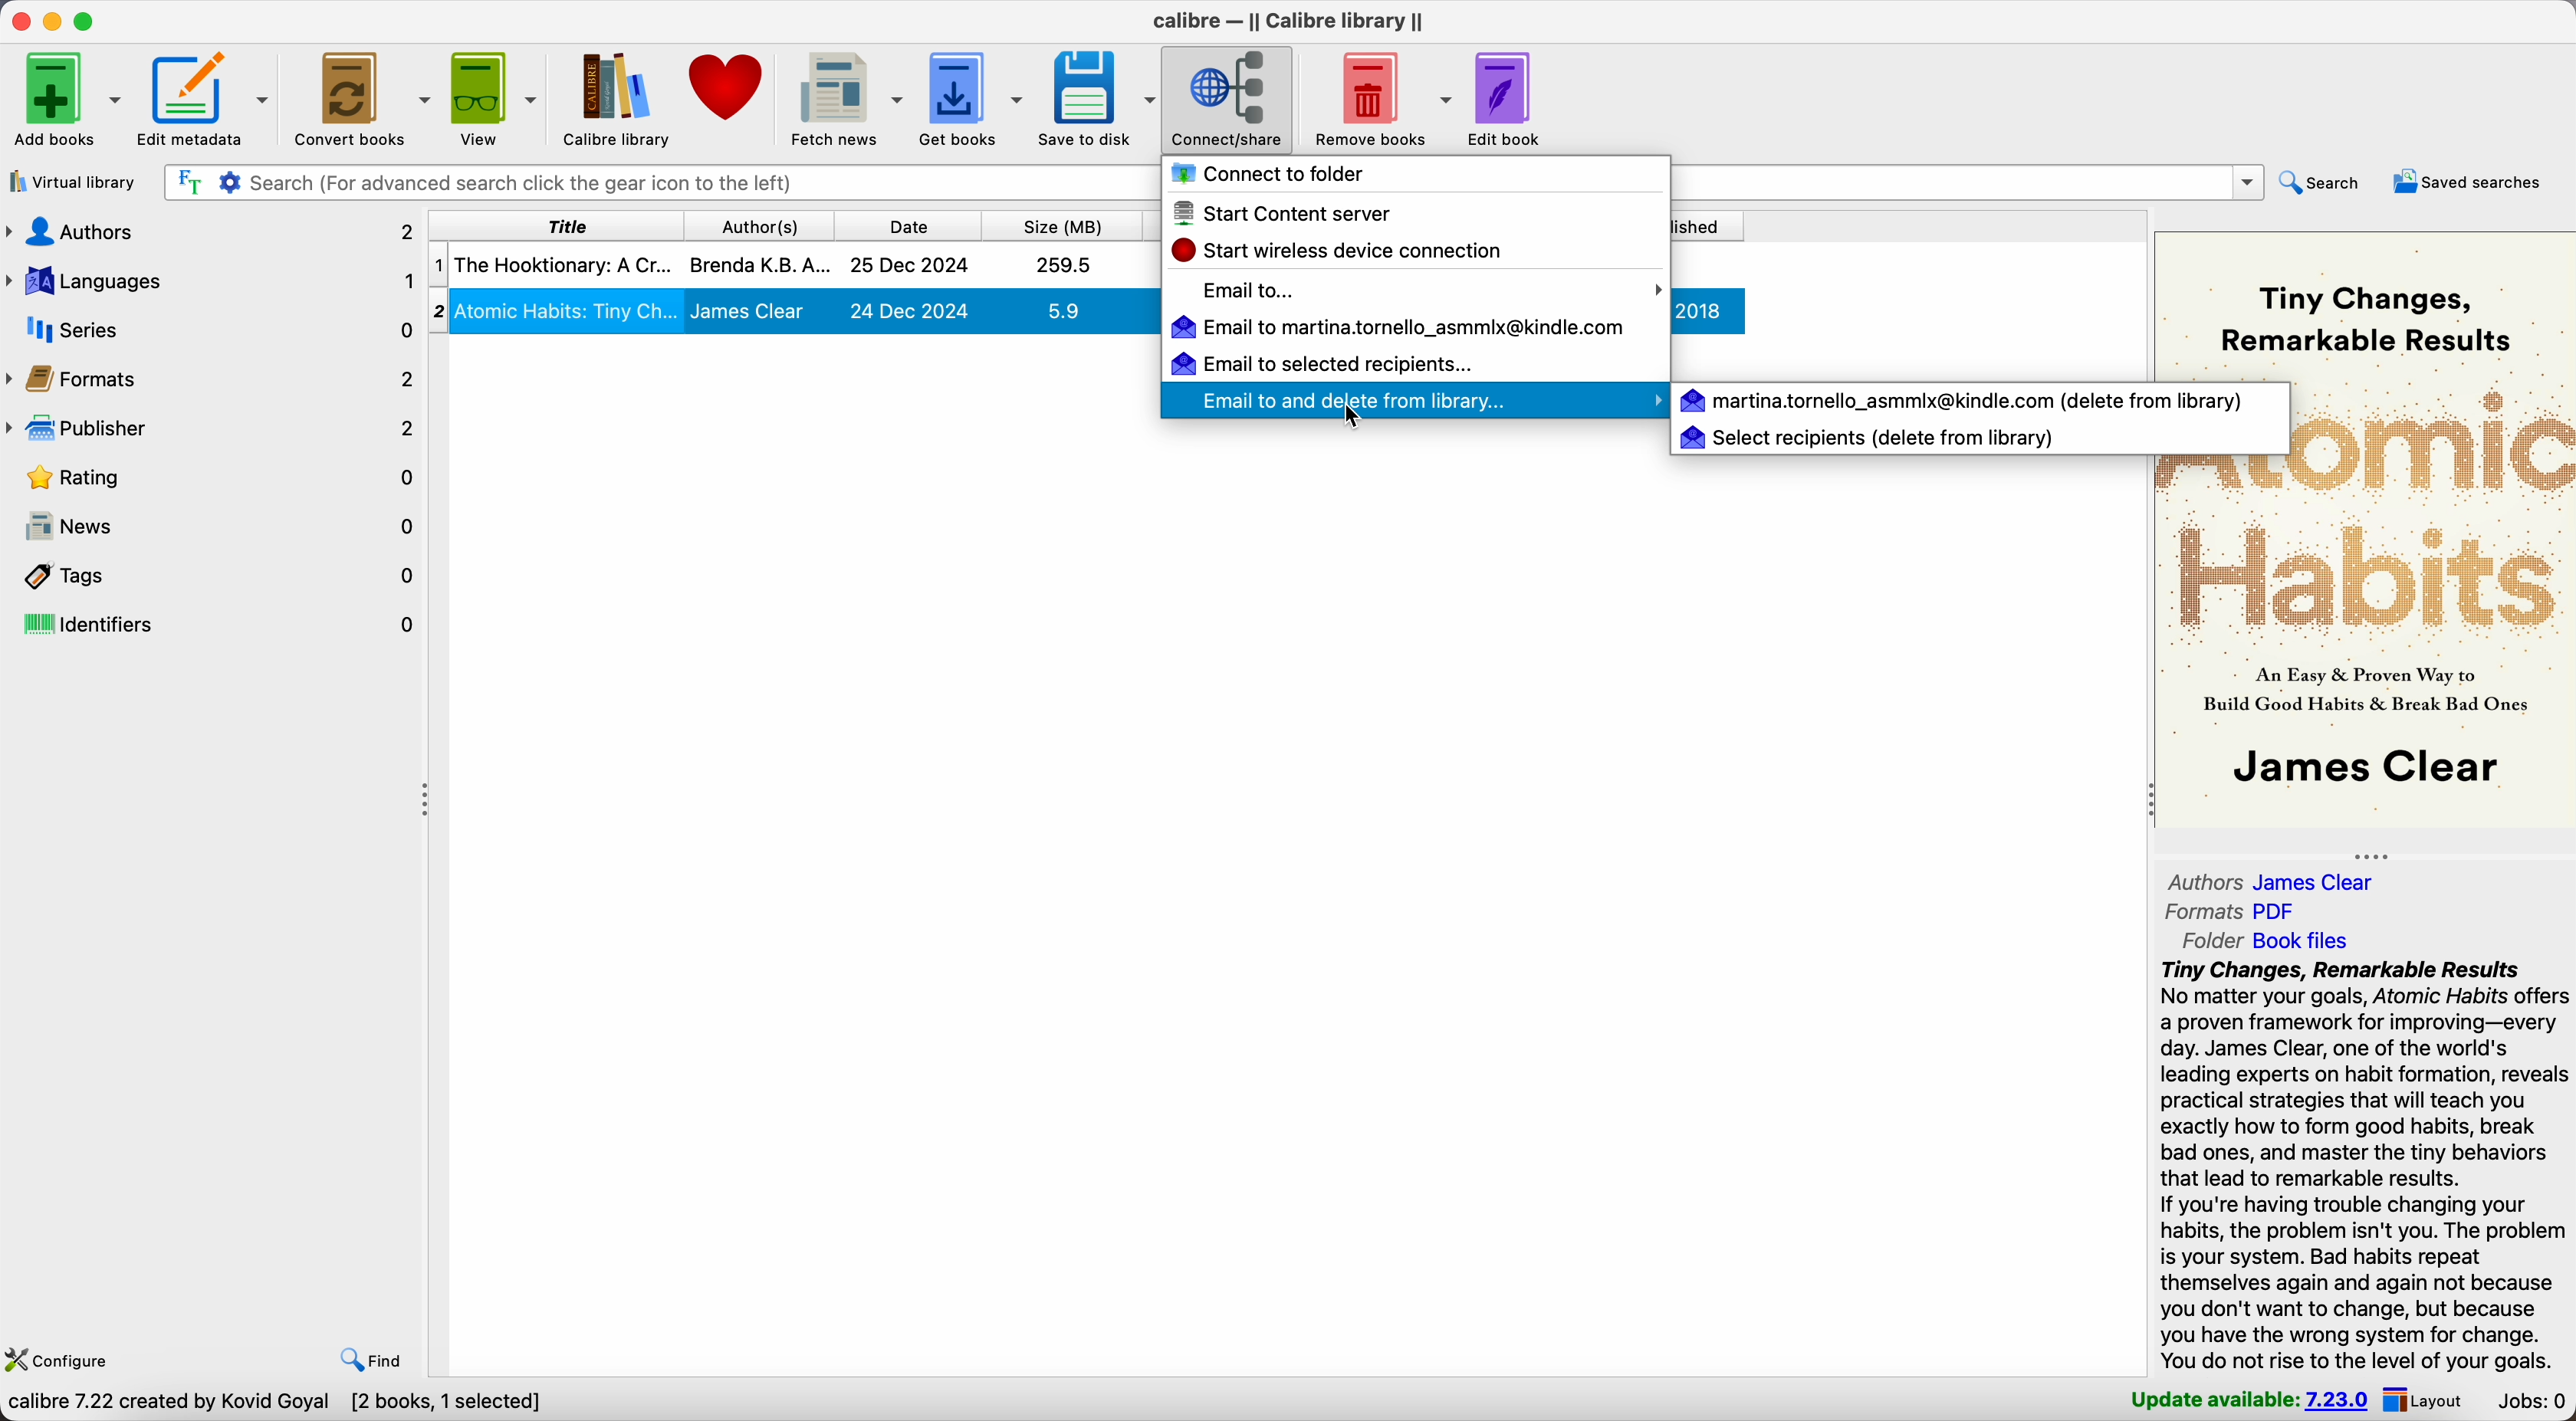 This screenshot has height=1421, width=2576. I want to click on start content server, so click(1285, 213).